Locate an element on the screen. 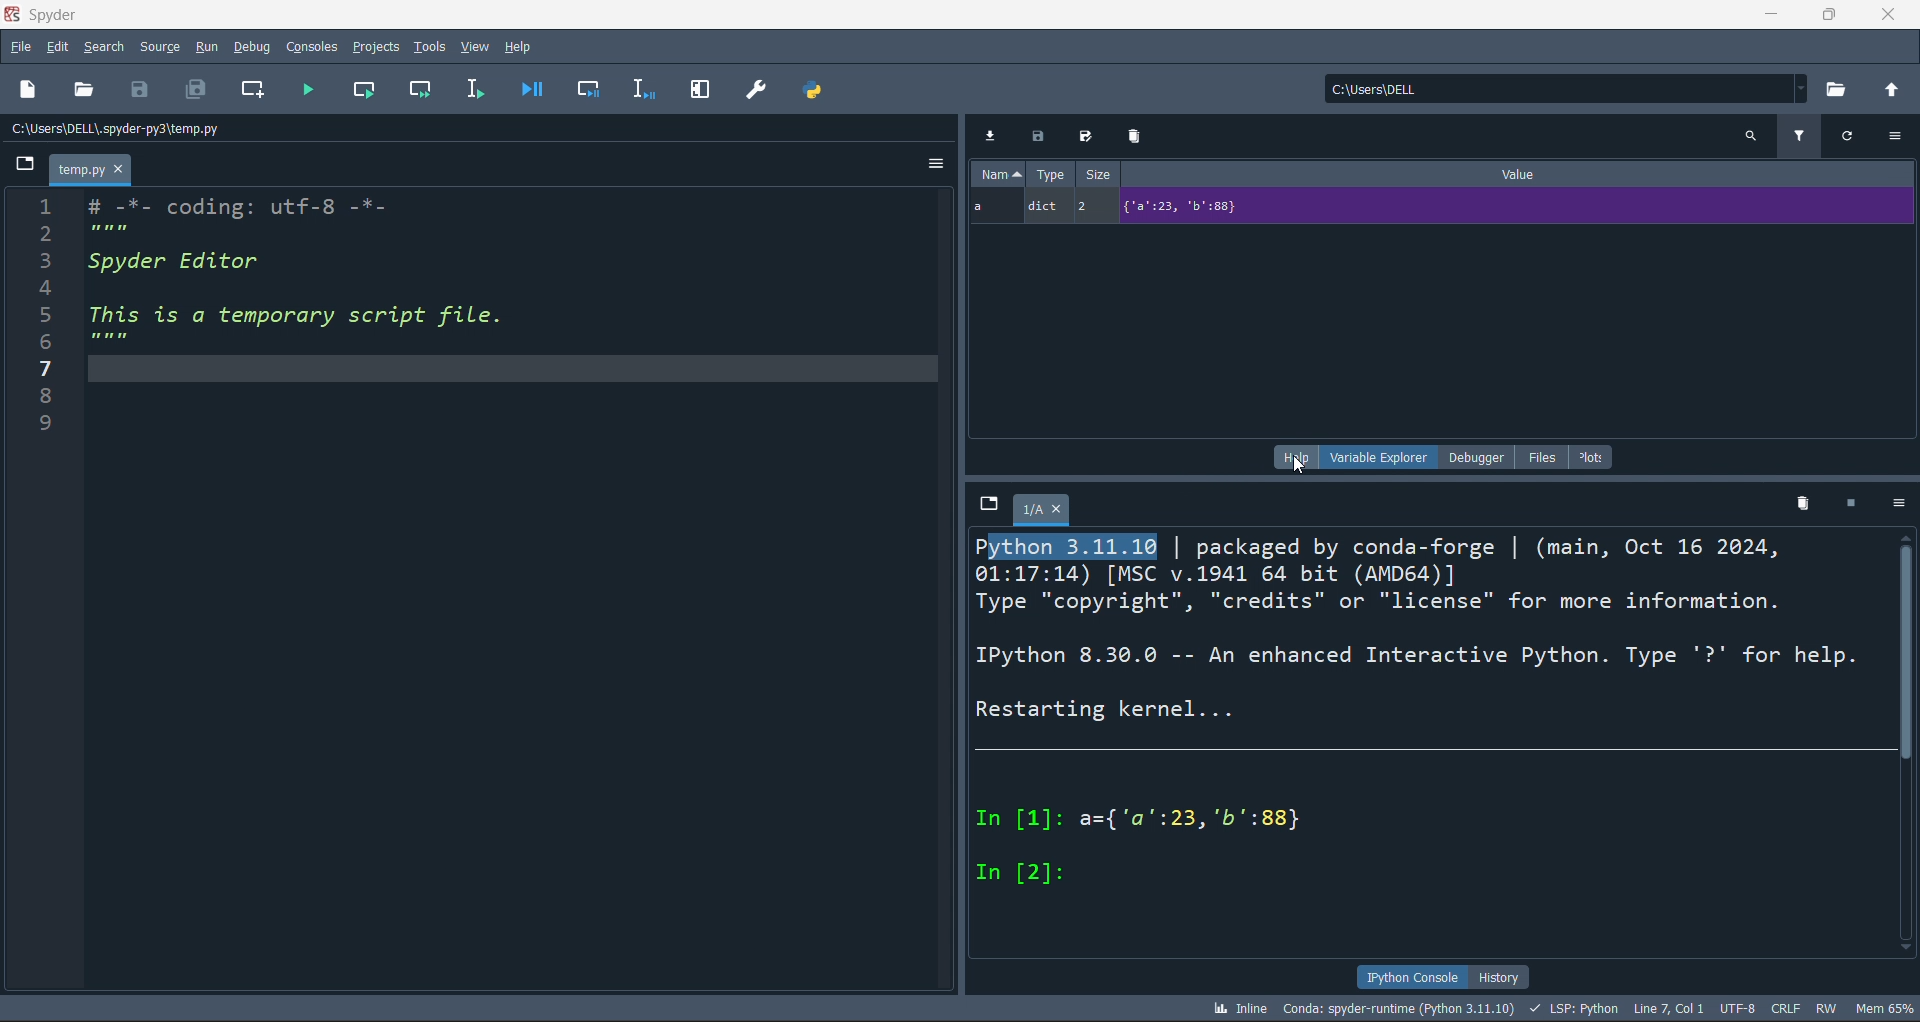  debugger is located at coordinates (1469, 457).